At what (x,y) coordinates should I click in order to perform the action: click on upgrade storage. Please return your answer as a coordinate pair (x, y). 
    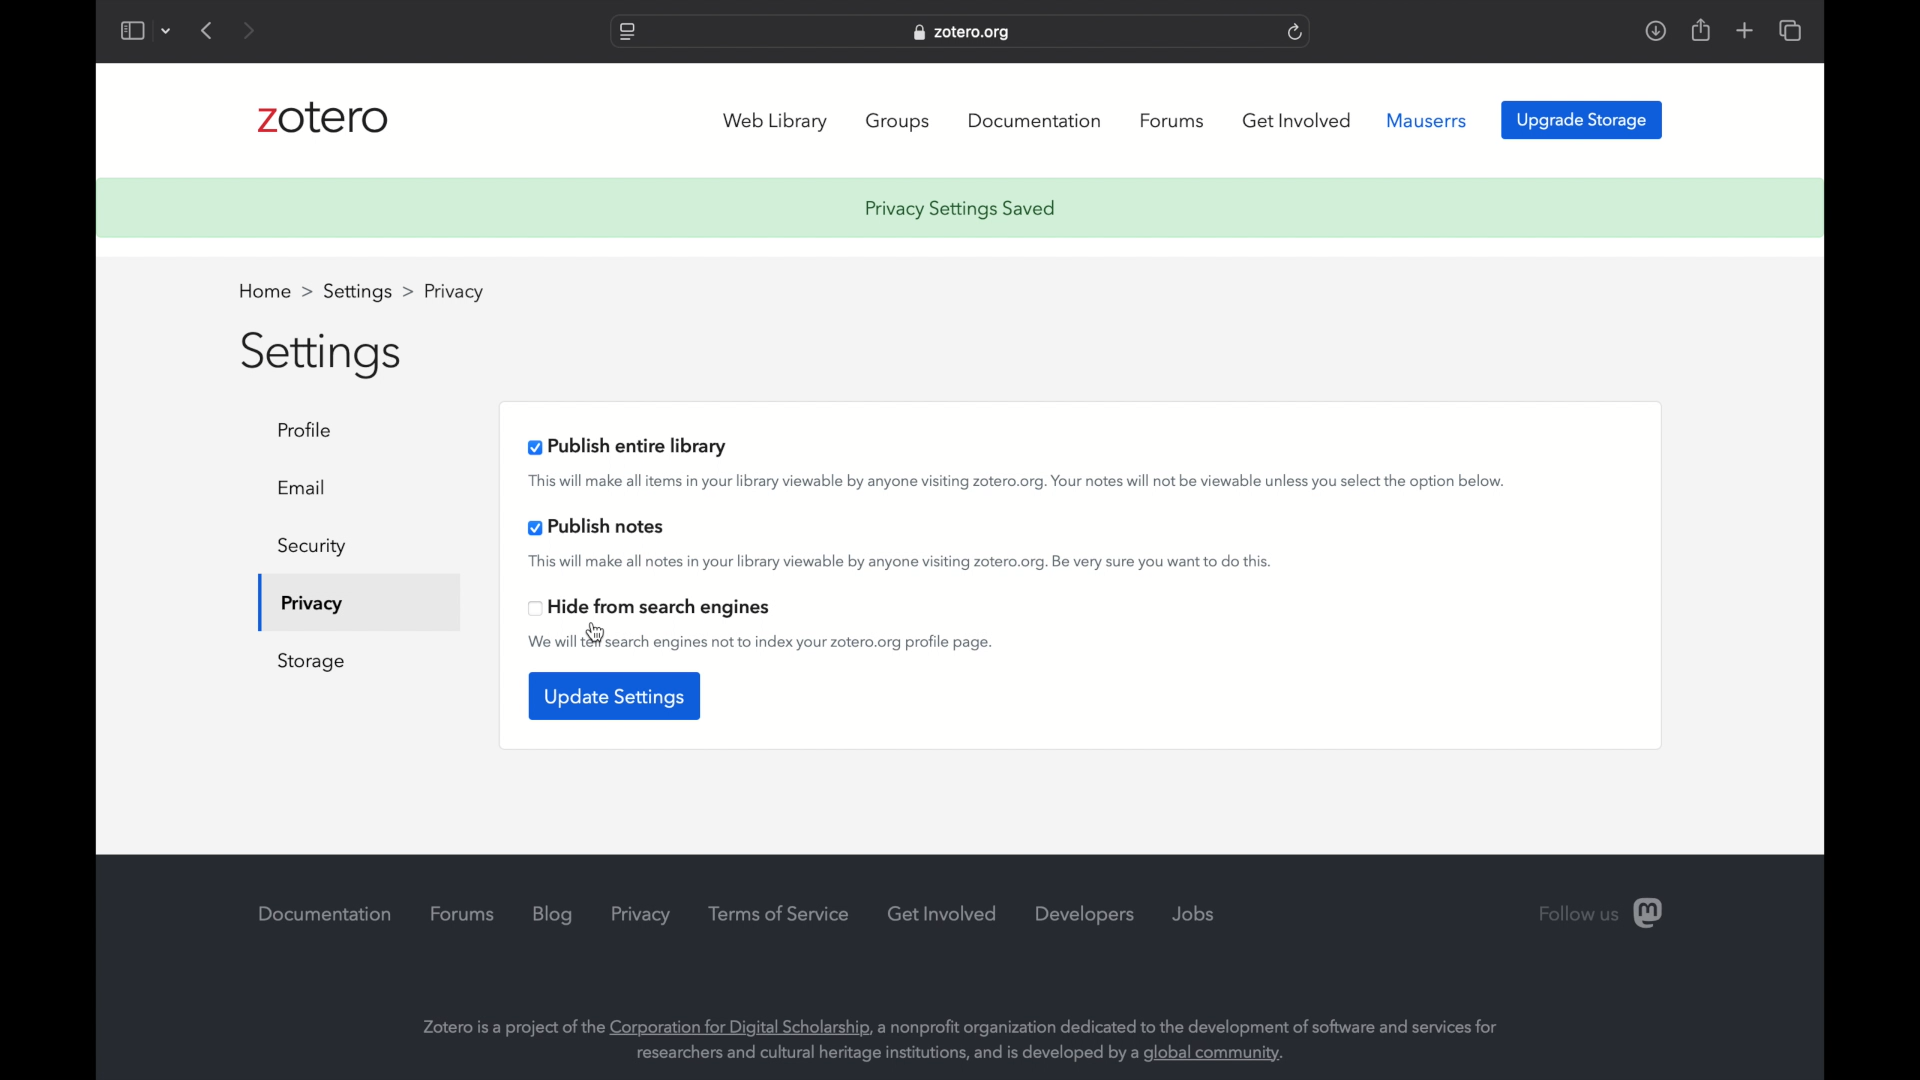
    Looking at the image, I should click on (1582, 121).